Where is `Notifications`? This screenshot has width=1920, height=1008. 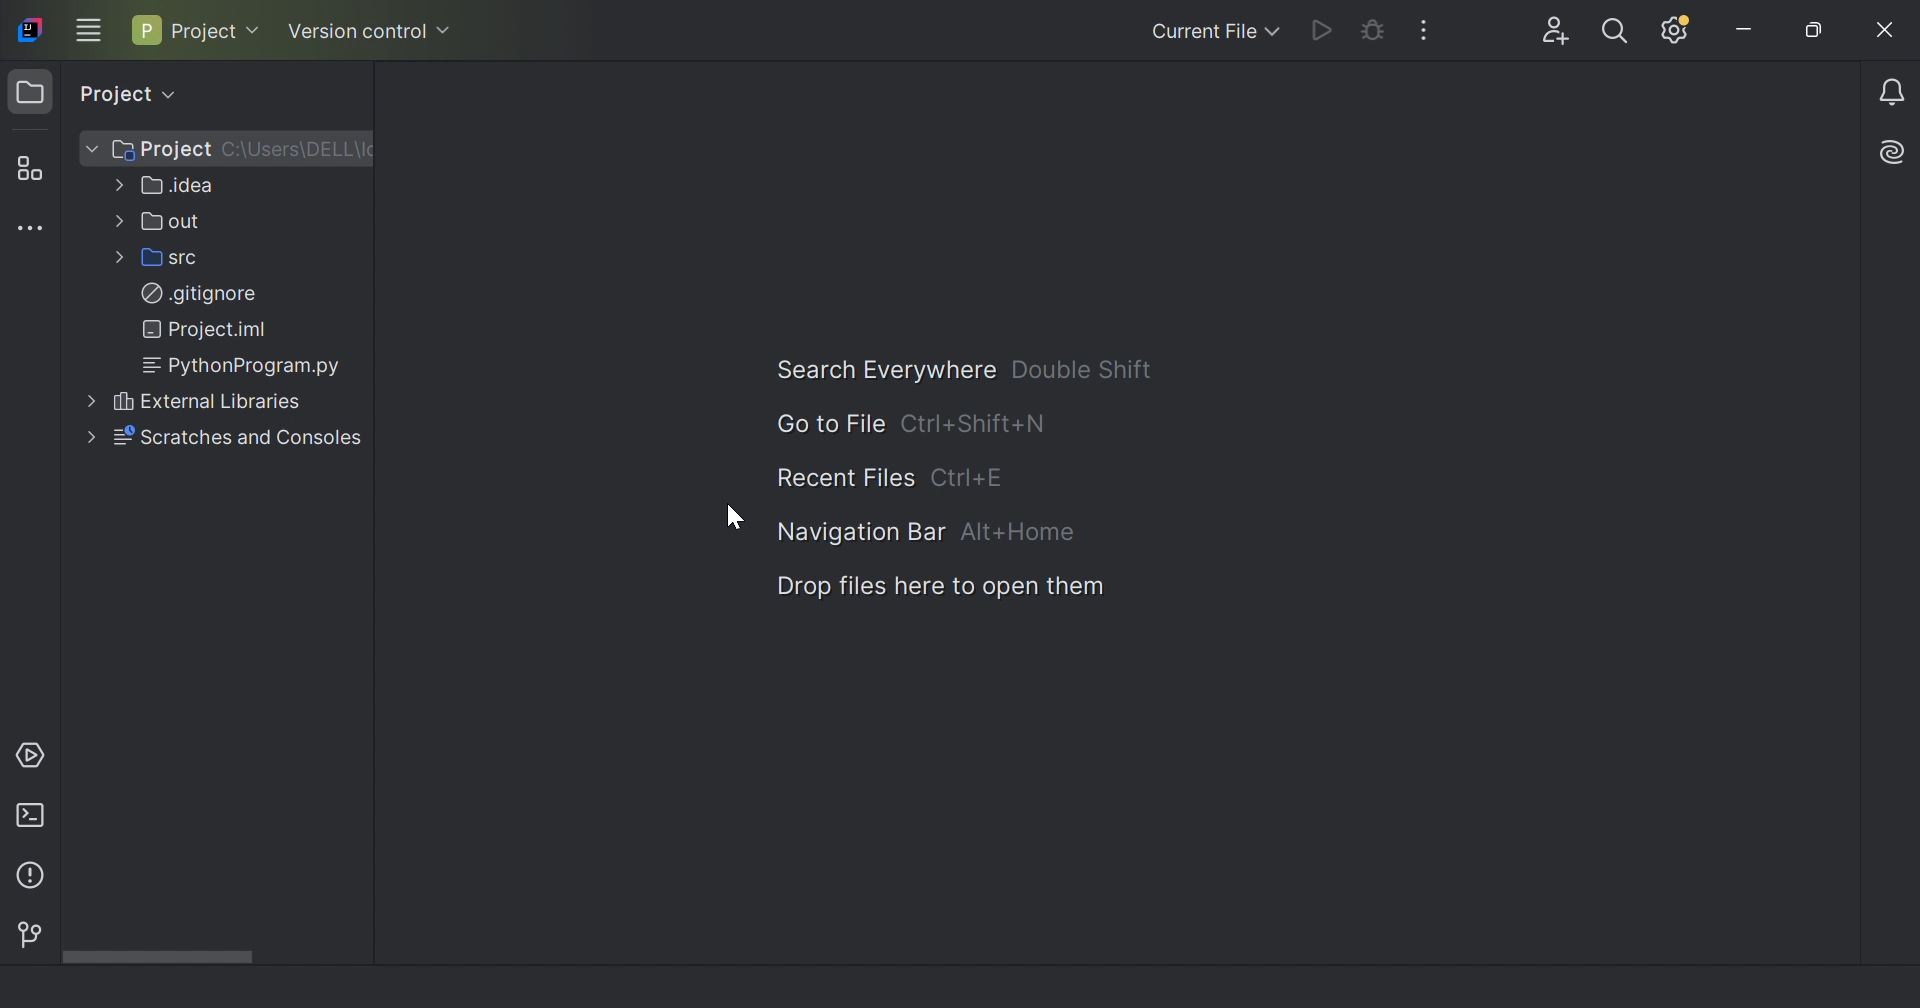 Notifications is located at coordinates (1895, 91).